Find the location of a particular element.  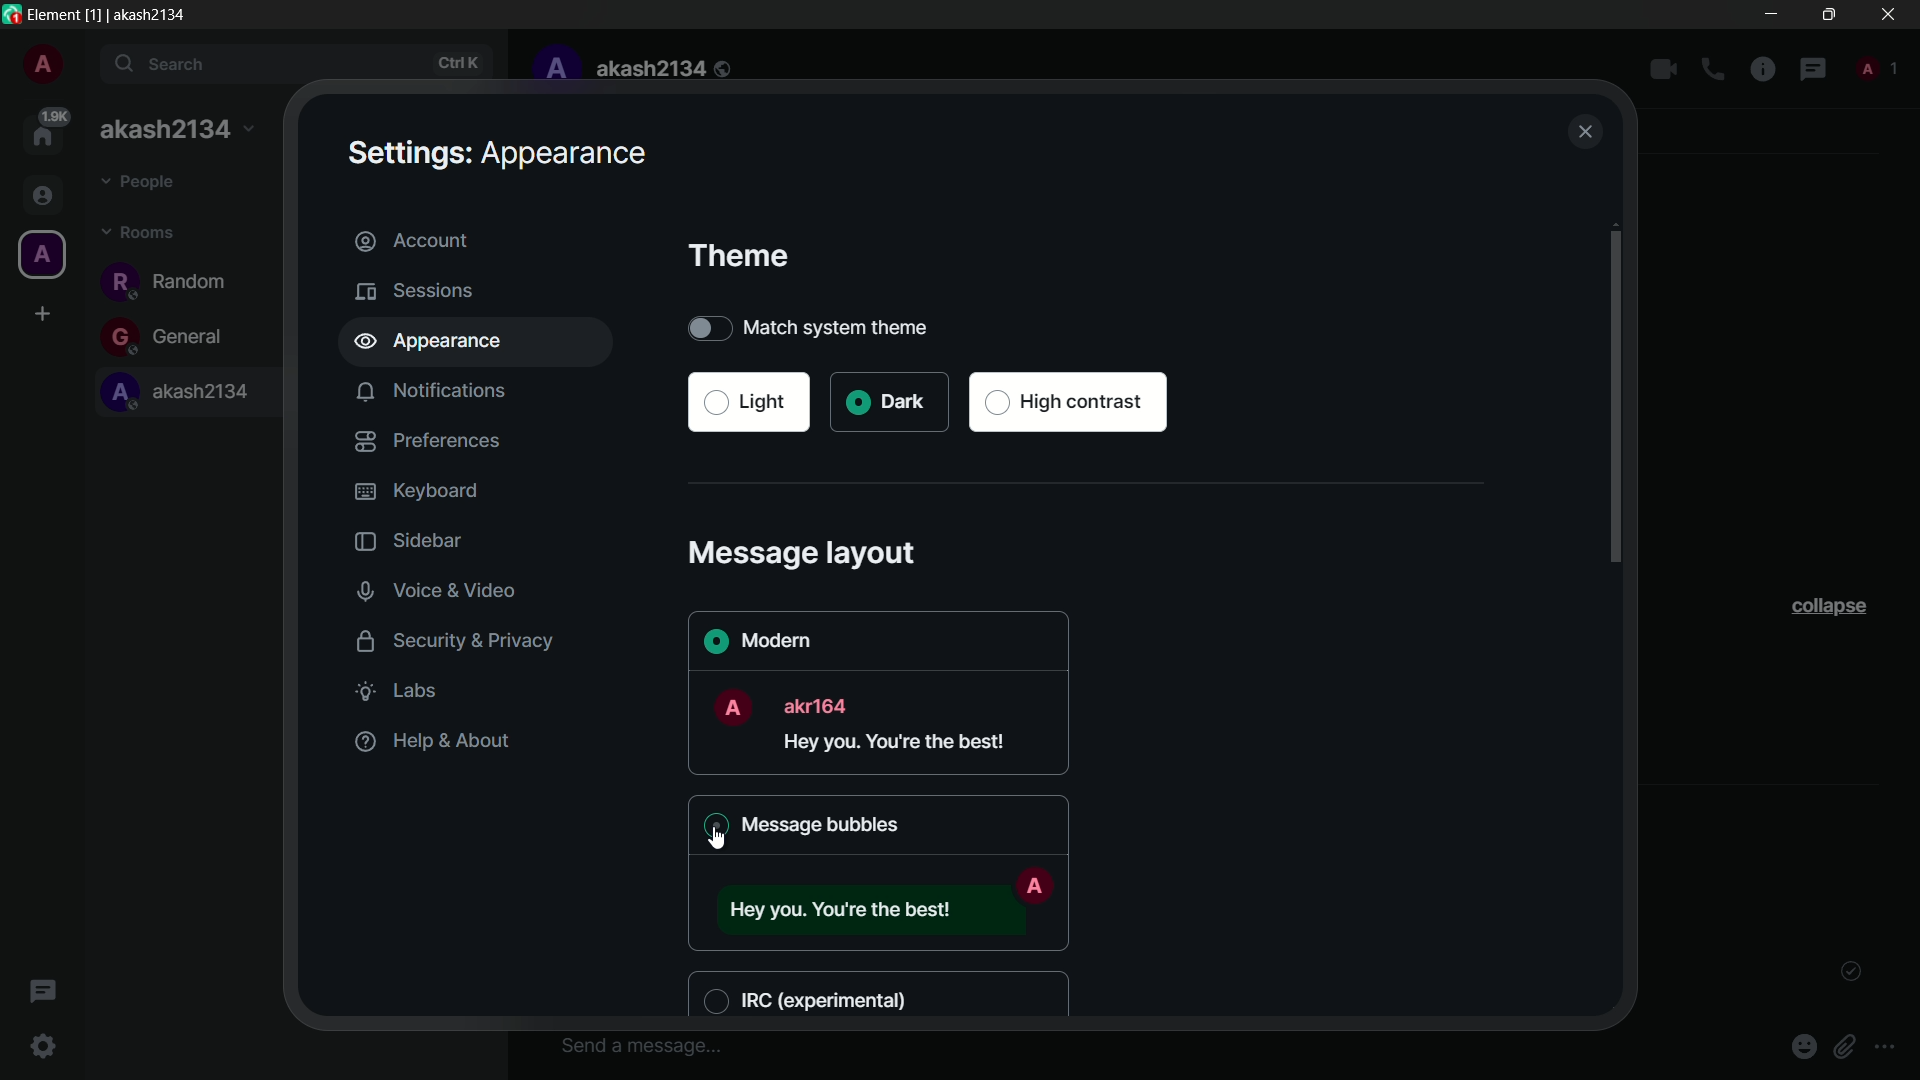

theme is located at coordinates (739, 256).